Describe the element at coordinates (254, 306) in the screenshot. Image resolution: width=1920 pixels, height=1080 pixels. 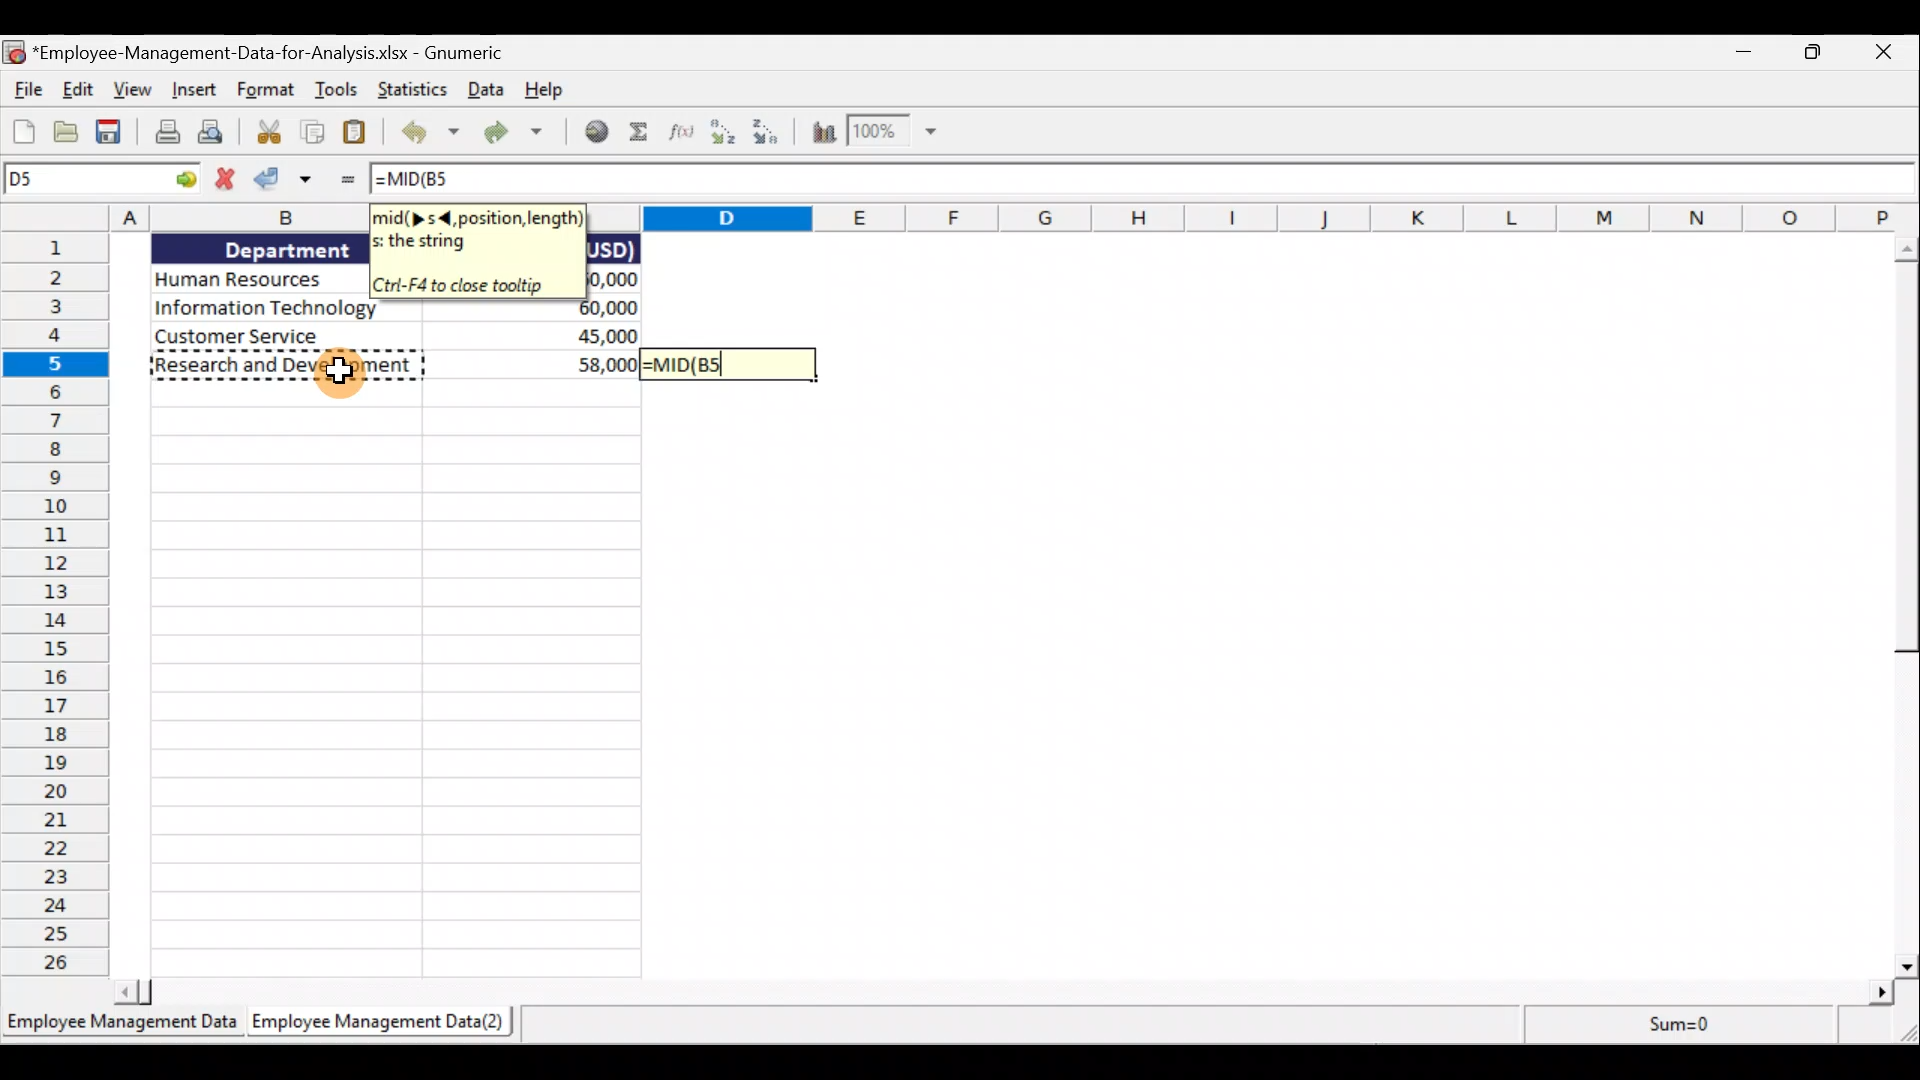
I see `Data` at that location.